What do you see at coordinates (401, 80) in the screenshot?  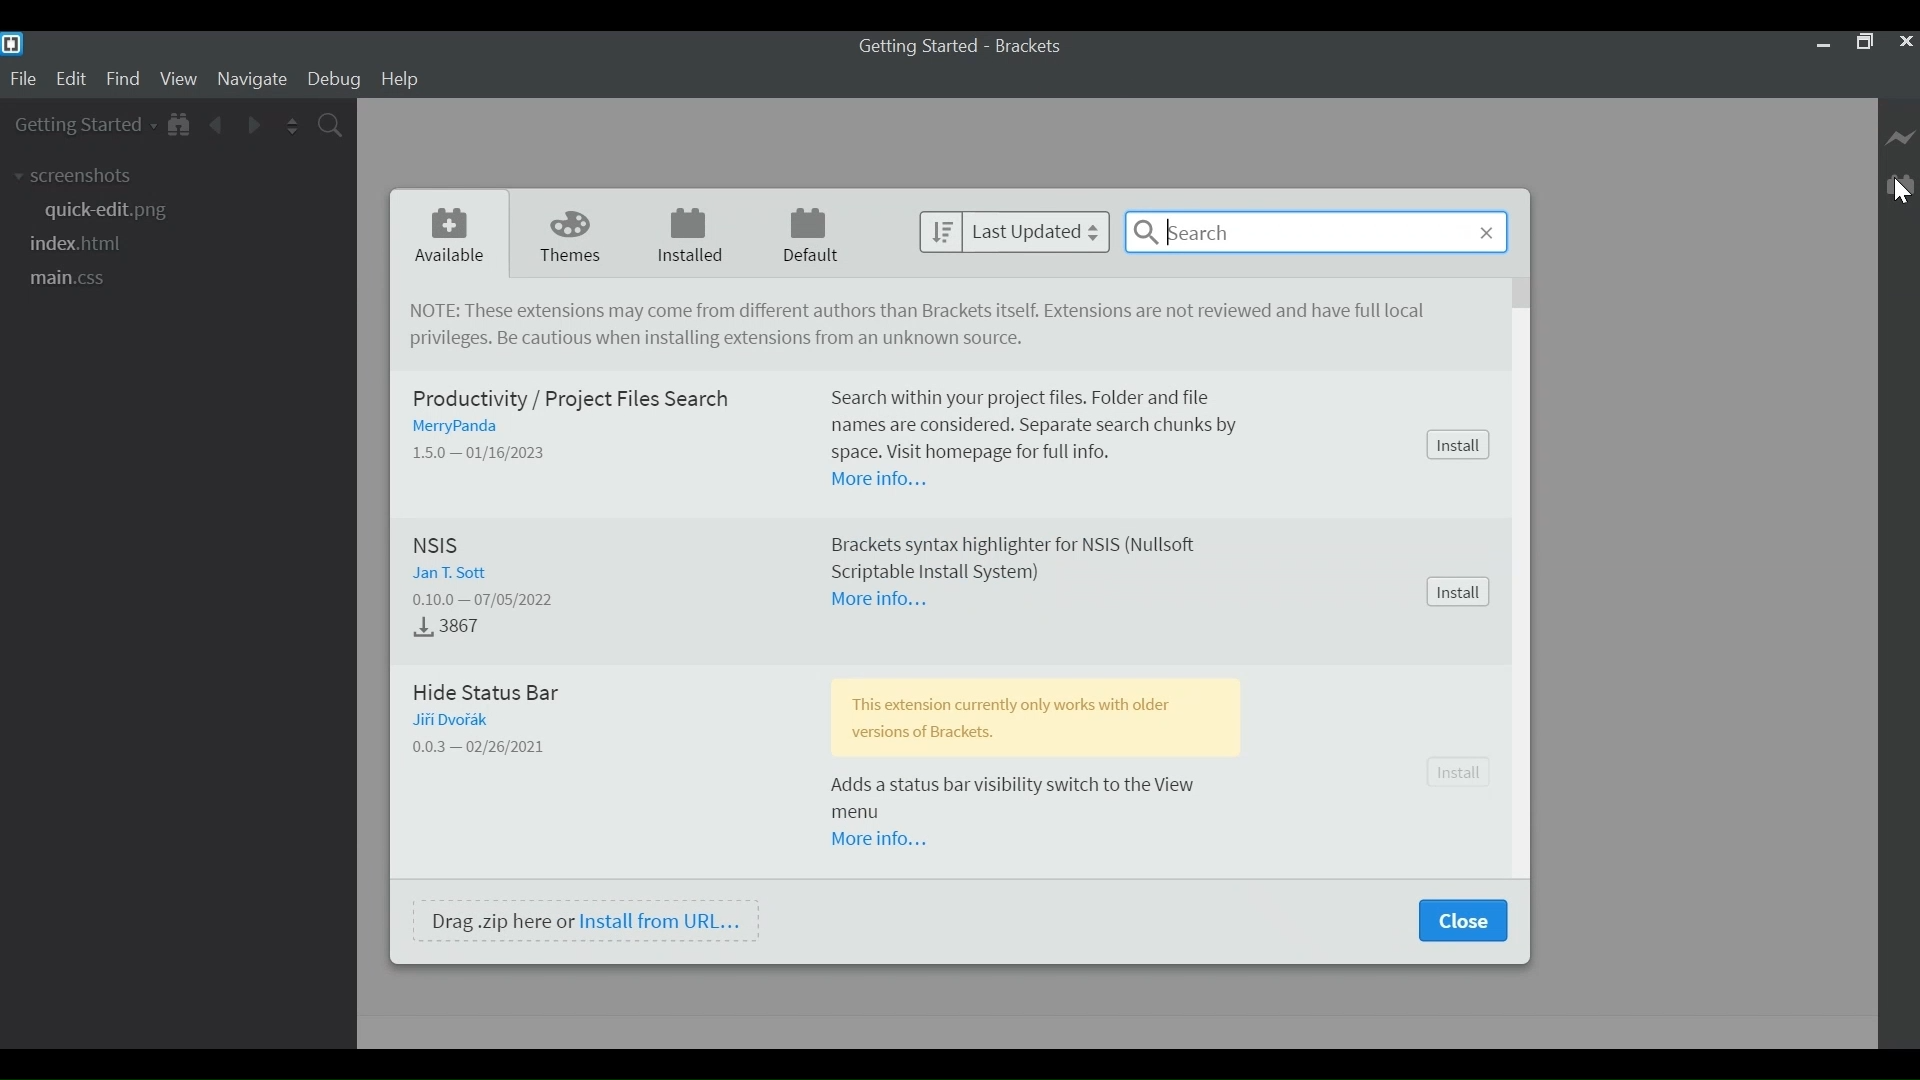 I see `Help` at bounding box center [401, 80].